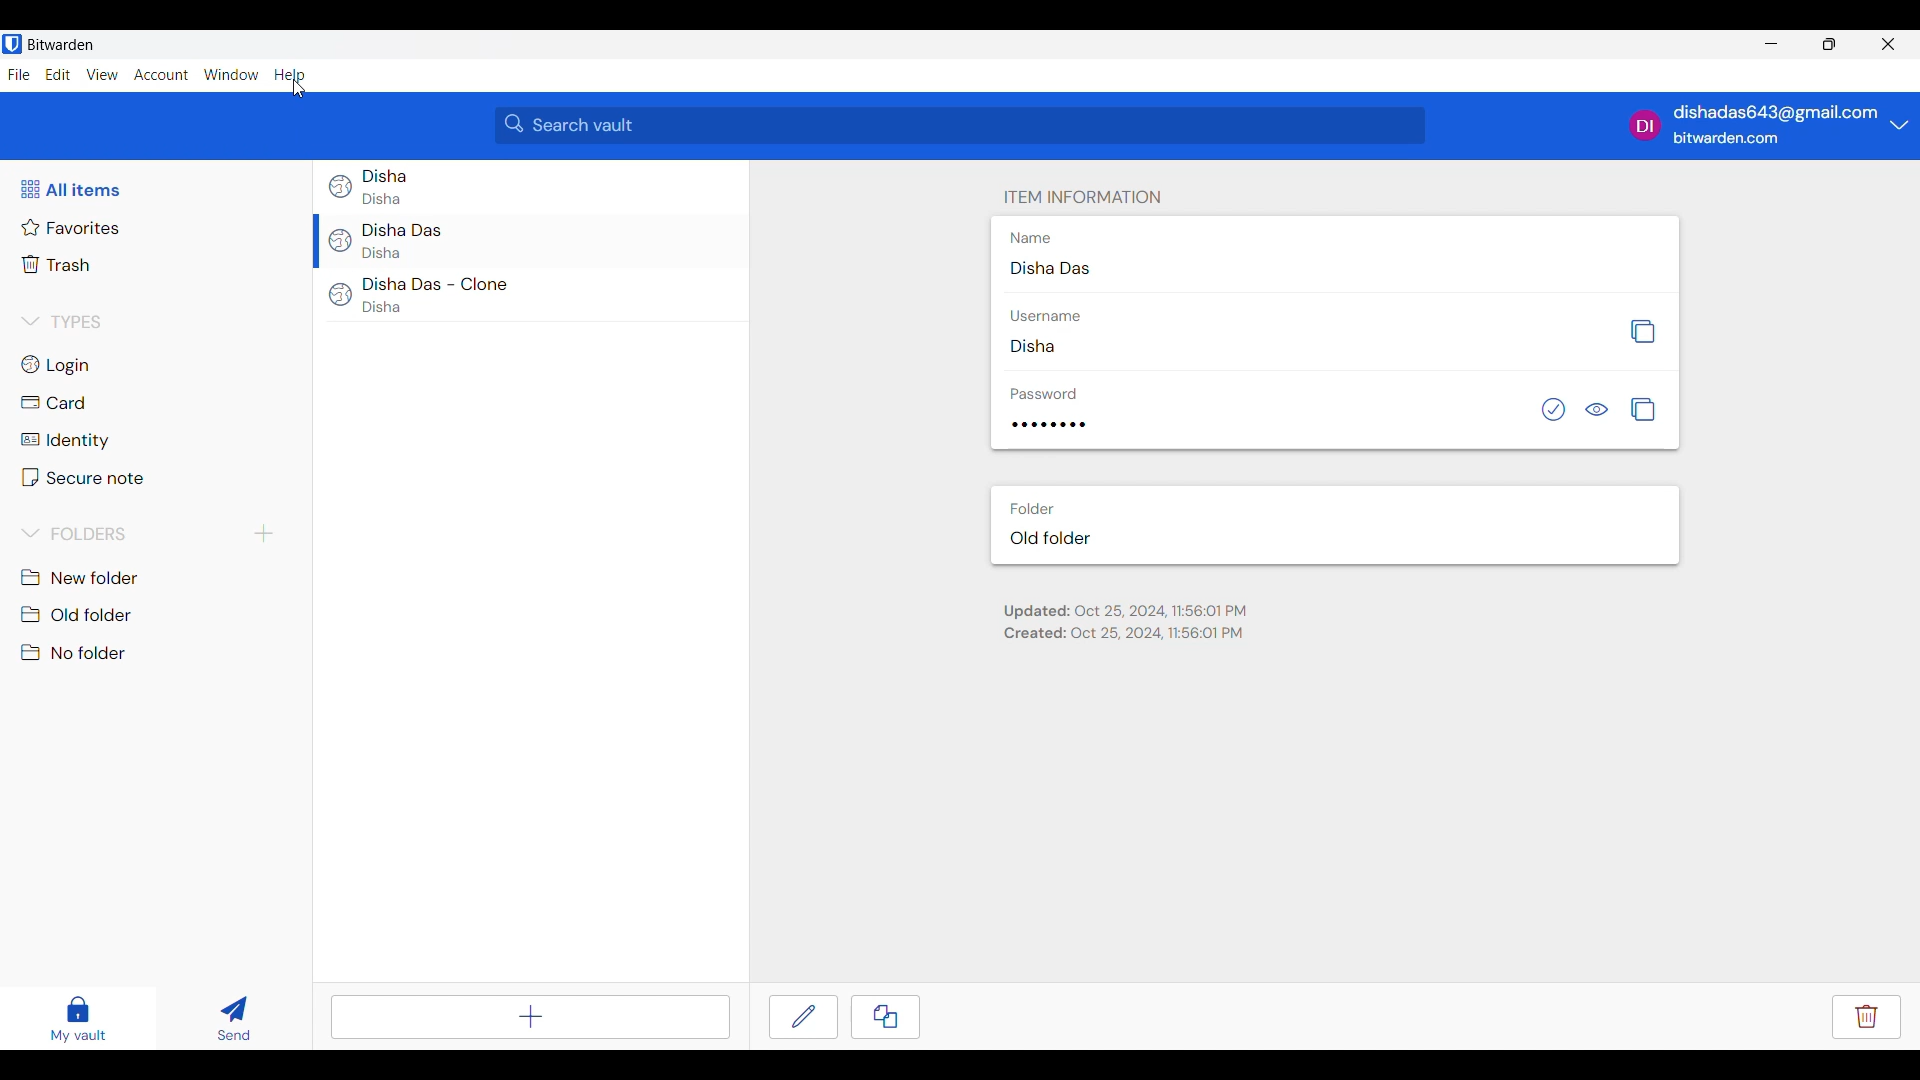  What do you see at coordinates (316, 240) in the screenshot?
I see `Selected item highlighted` at bounding box center [316, 240].